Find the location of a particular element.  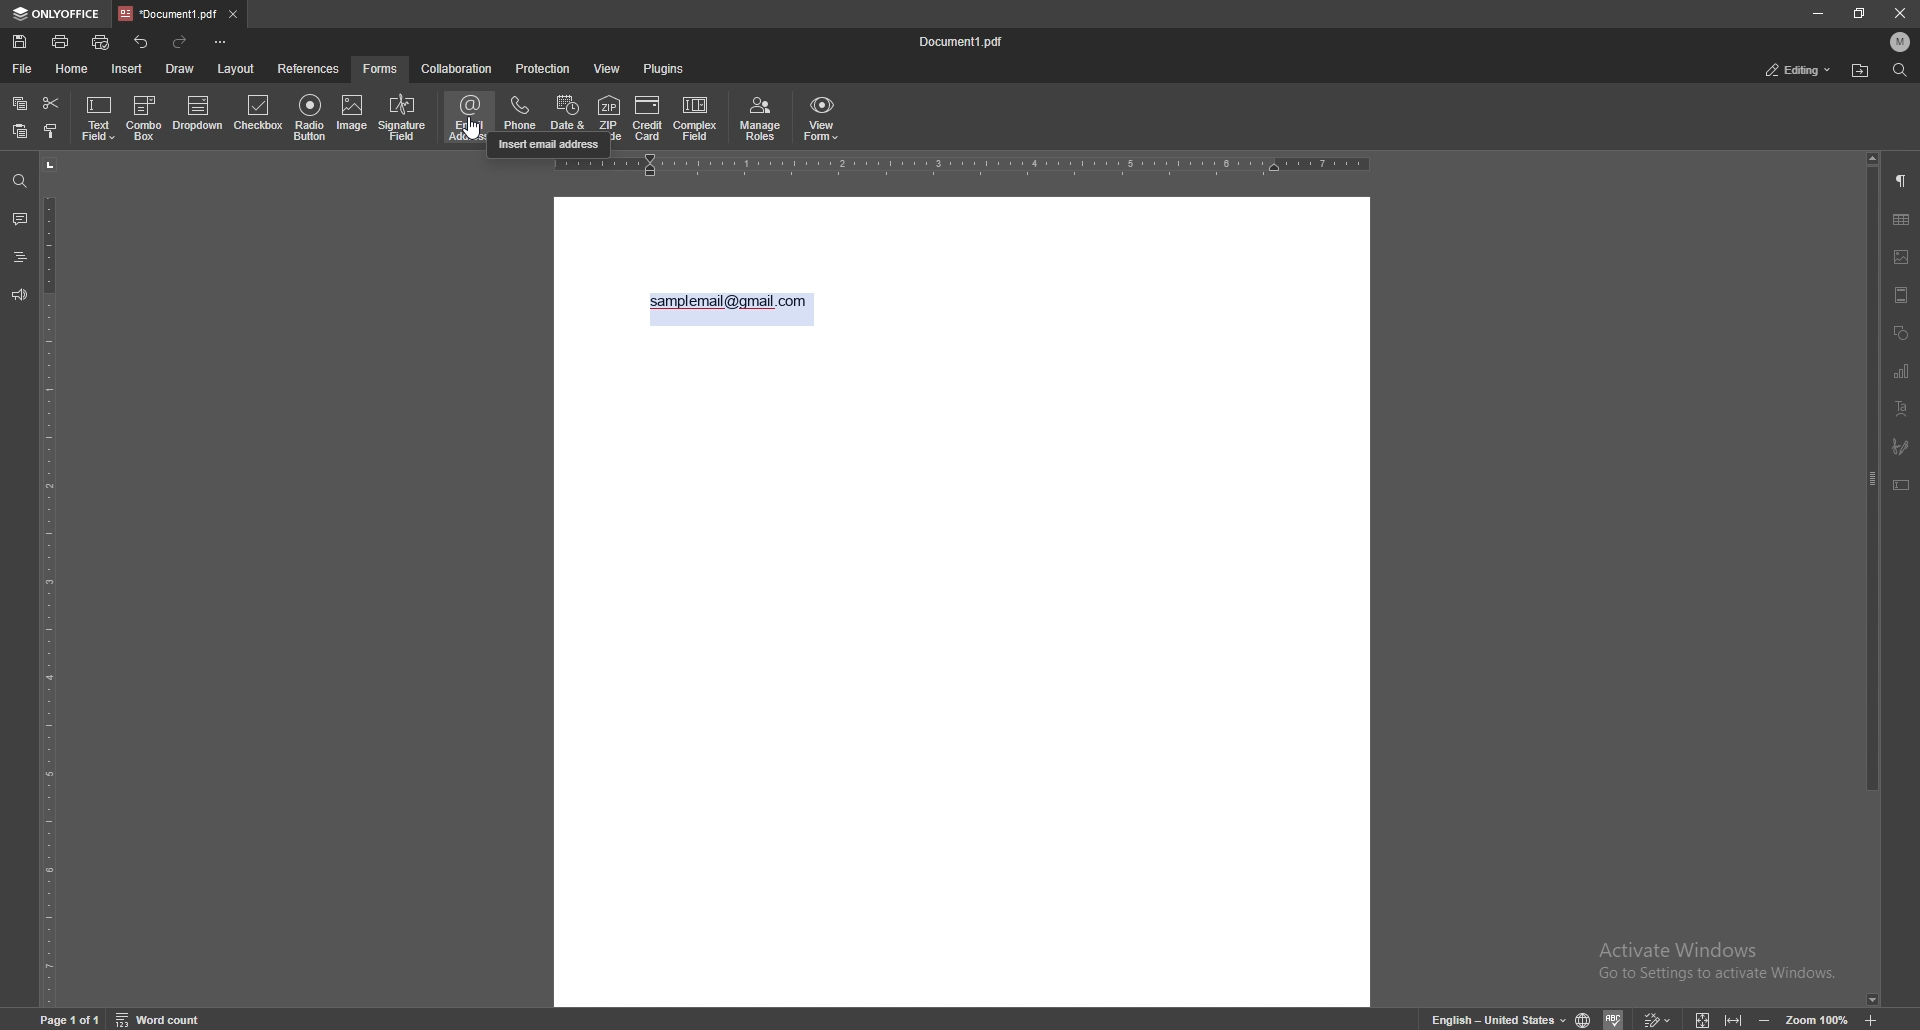

tab is located at coordinates (166, 14).